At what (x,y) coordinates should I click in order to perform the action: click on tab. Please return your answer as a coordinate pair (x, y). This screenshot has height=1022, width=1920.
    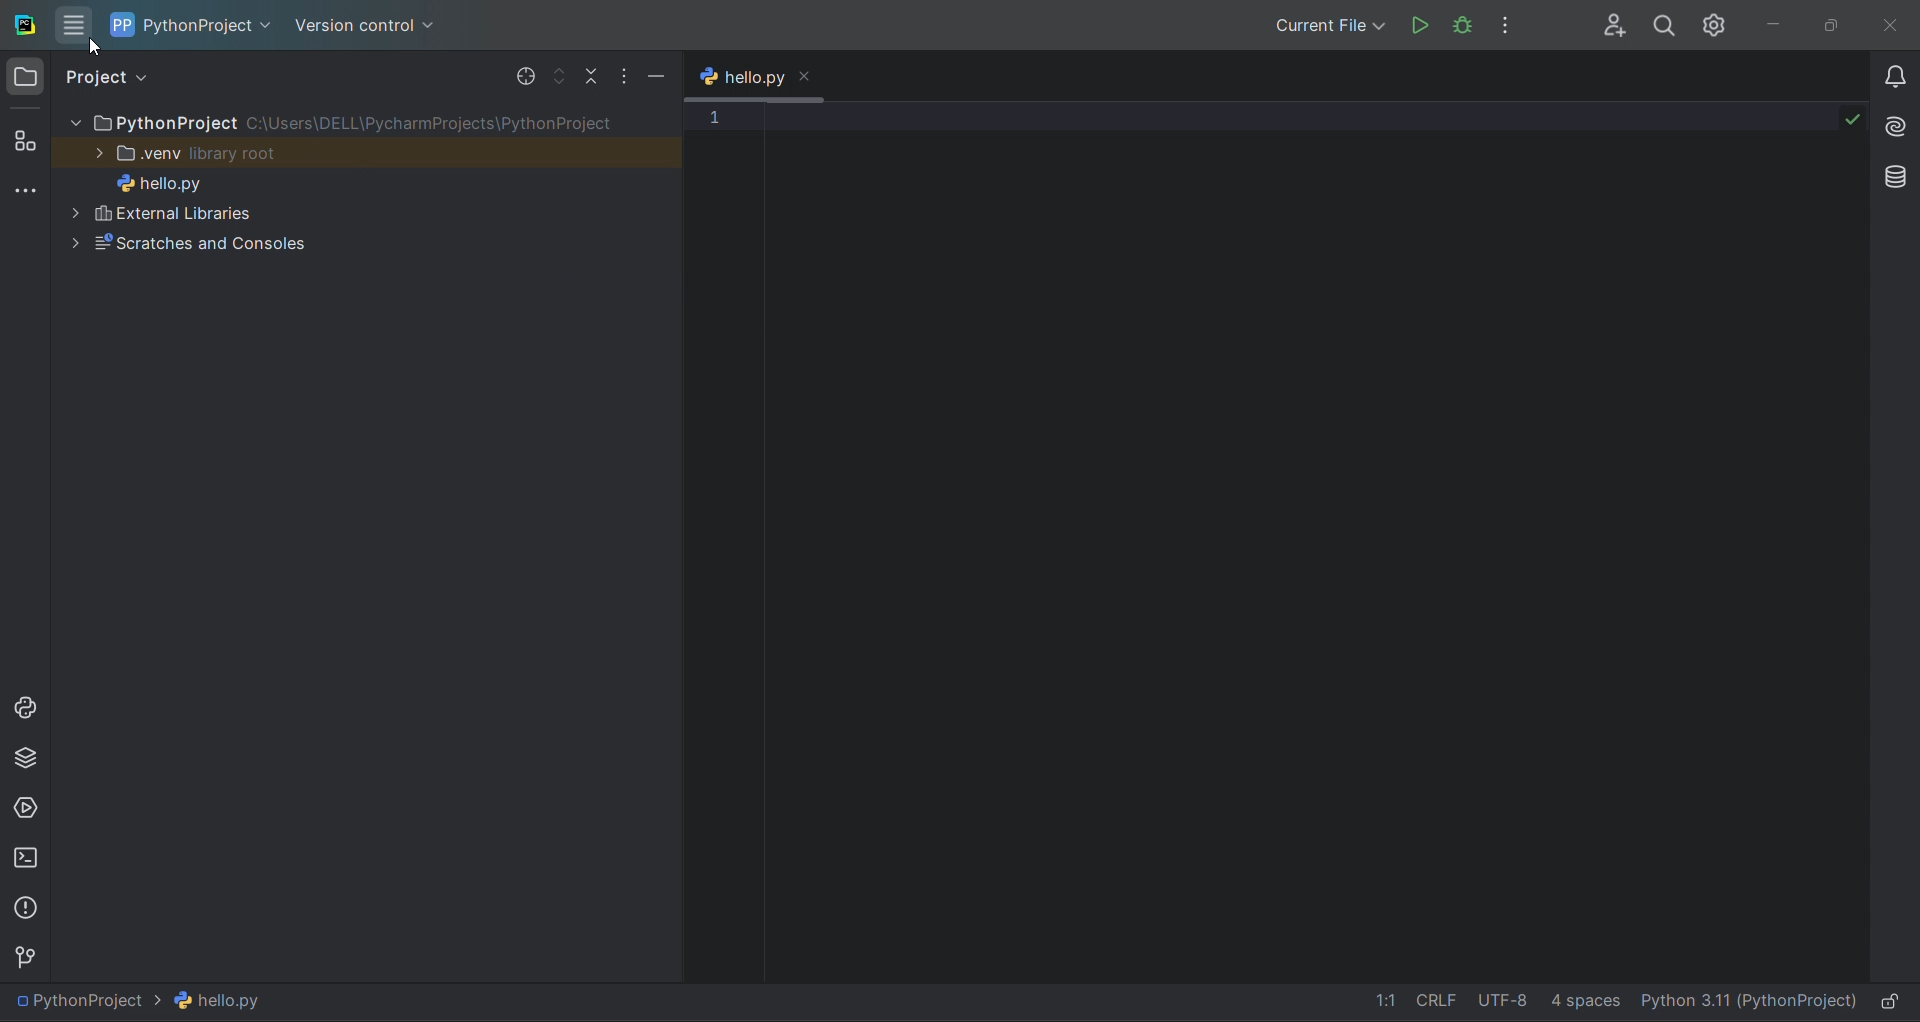
    Looking at the image, I should click on (739, 78).